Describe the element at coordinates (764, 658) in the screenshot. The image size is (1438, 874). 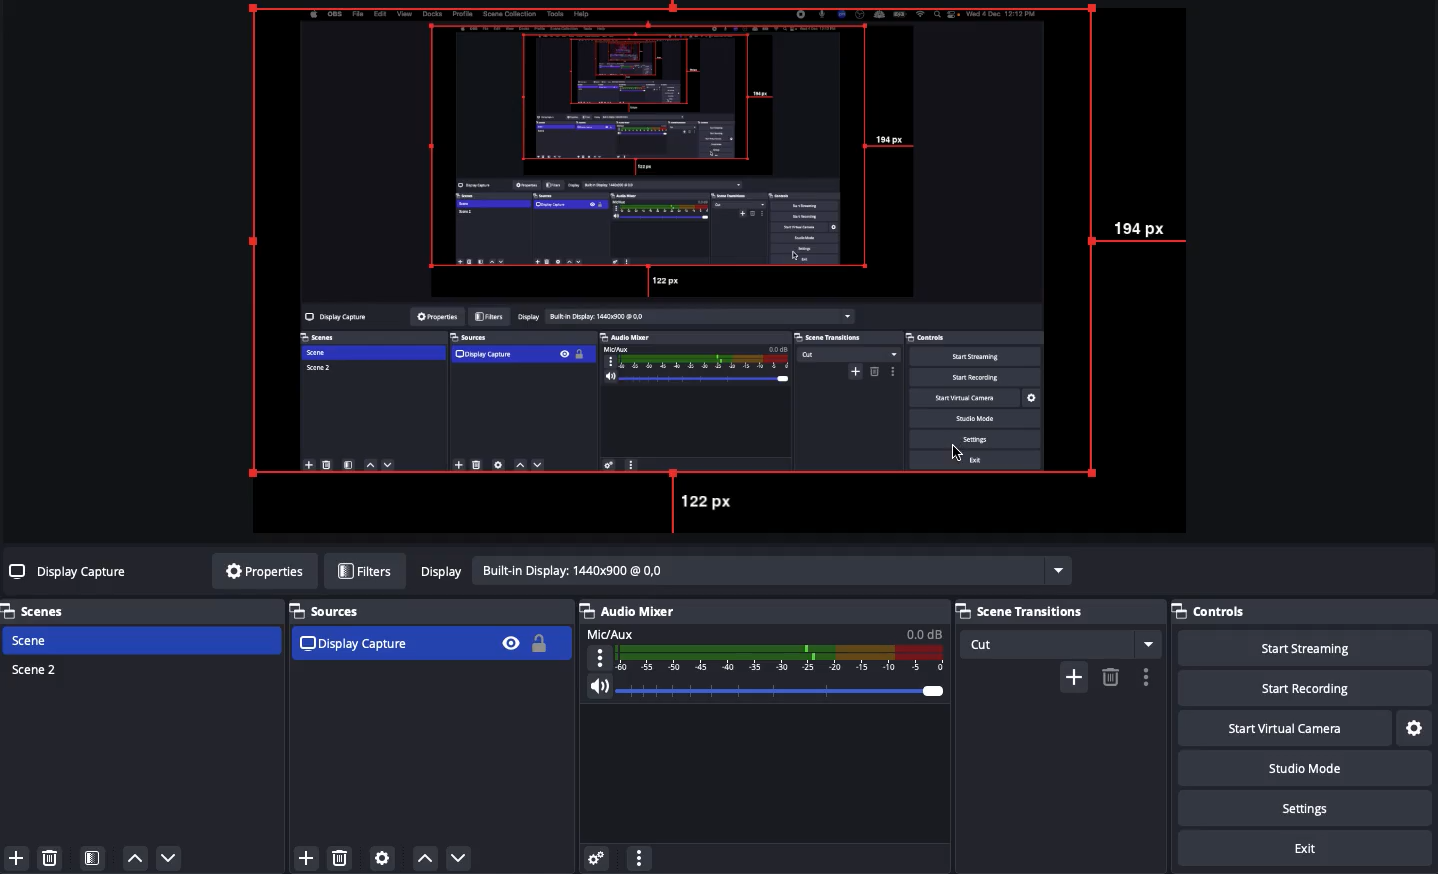
I see `Audio Mixer` at that location.